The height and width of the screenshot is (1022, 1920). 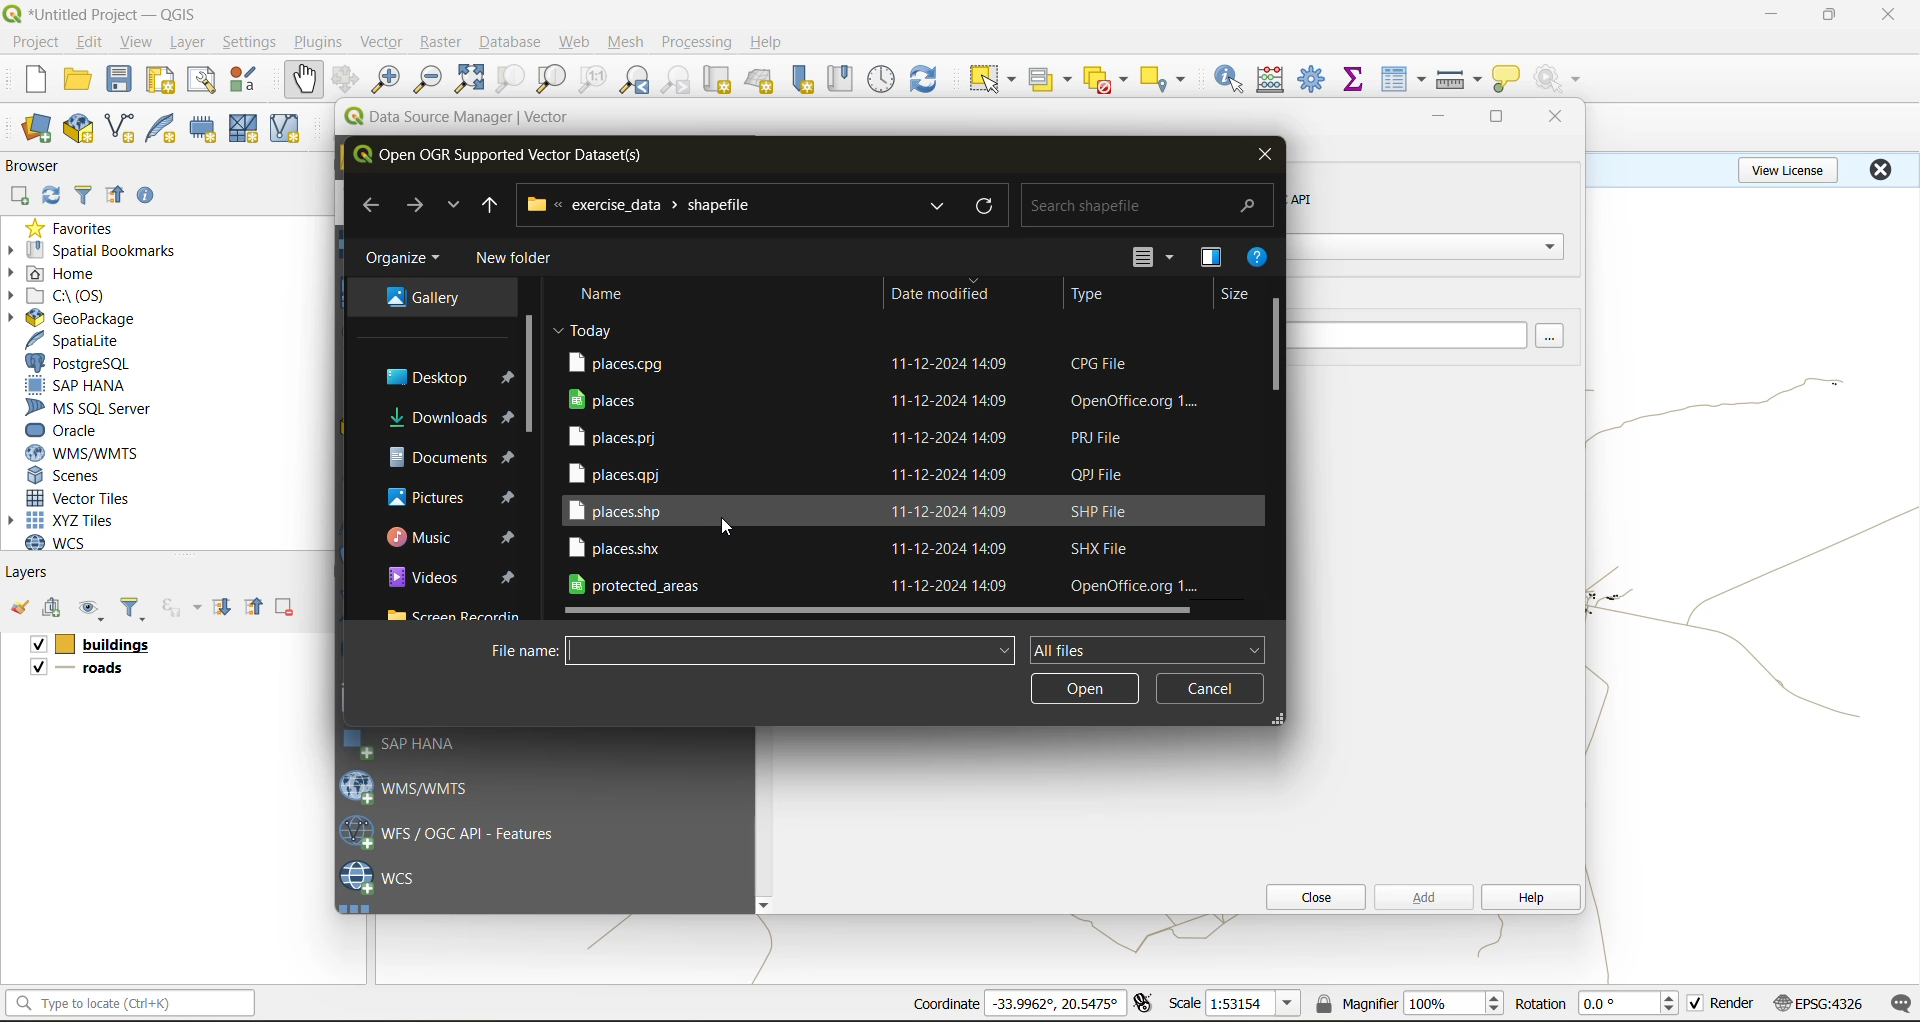 I want to click on open data source manager, so click(x=36, y=129).